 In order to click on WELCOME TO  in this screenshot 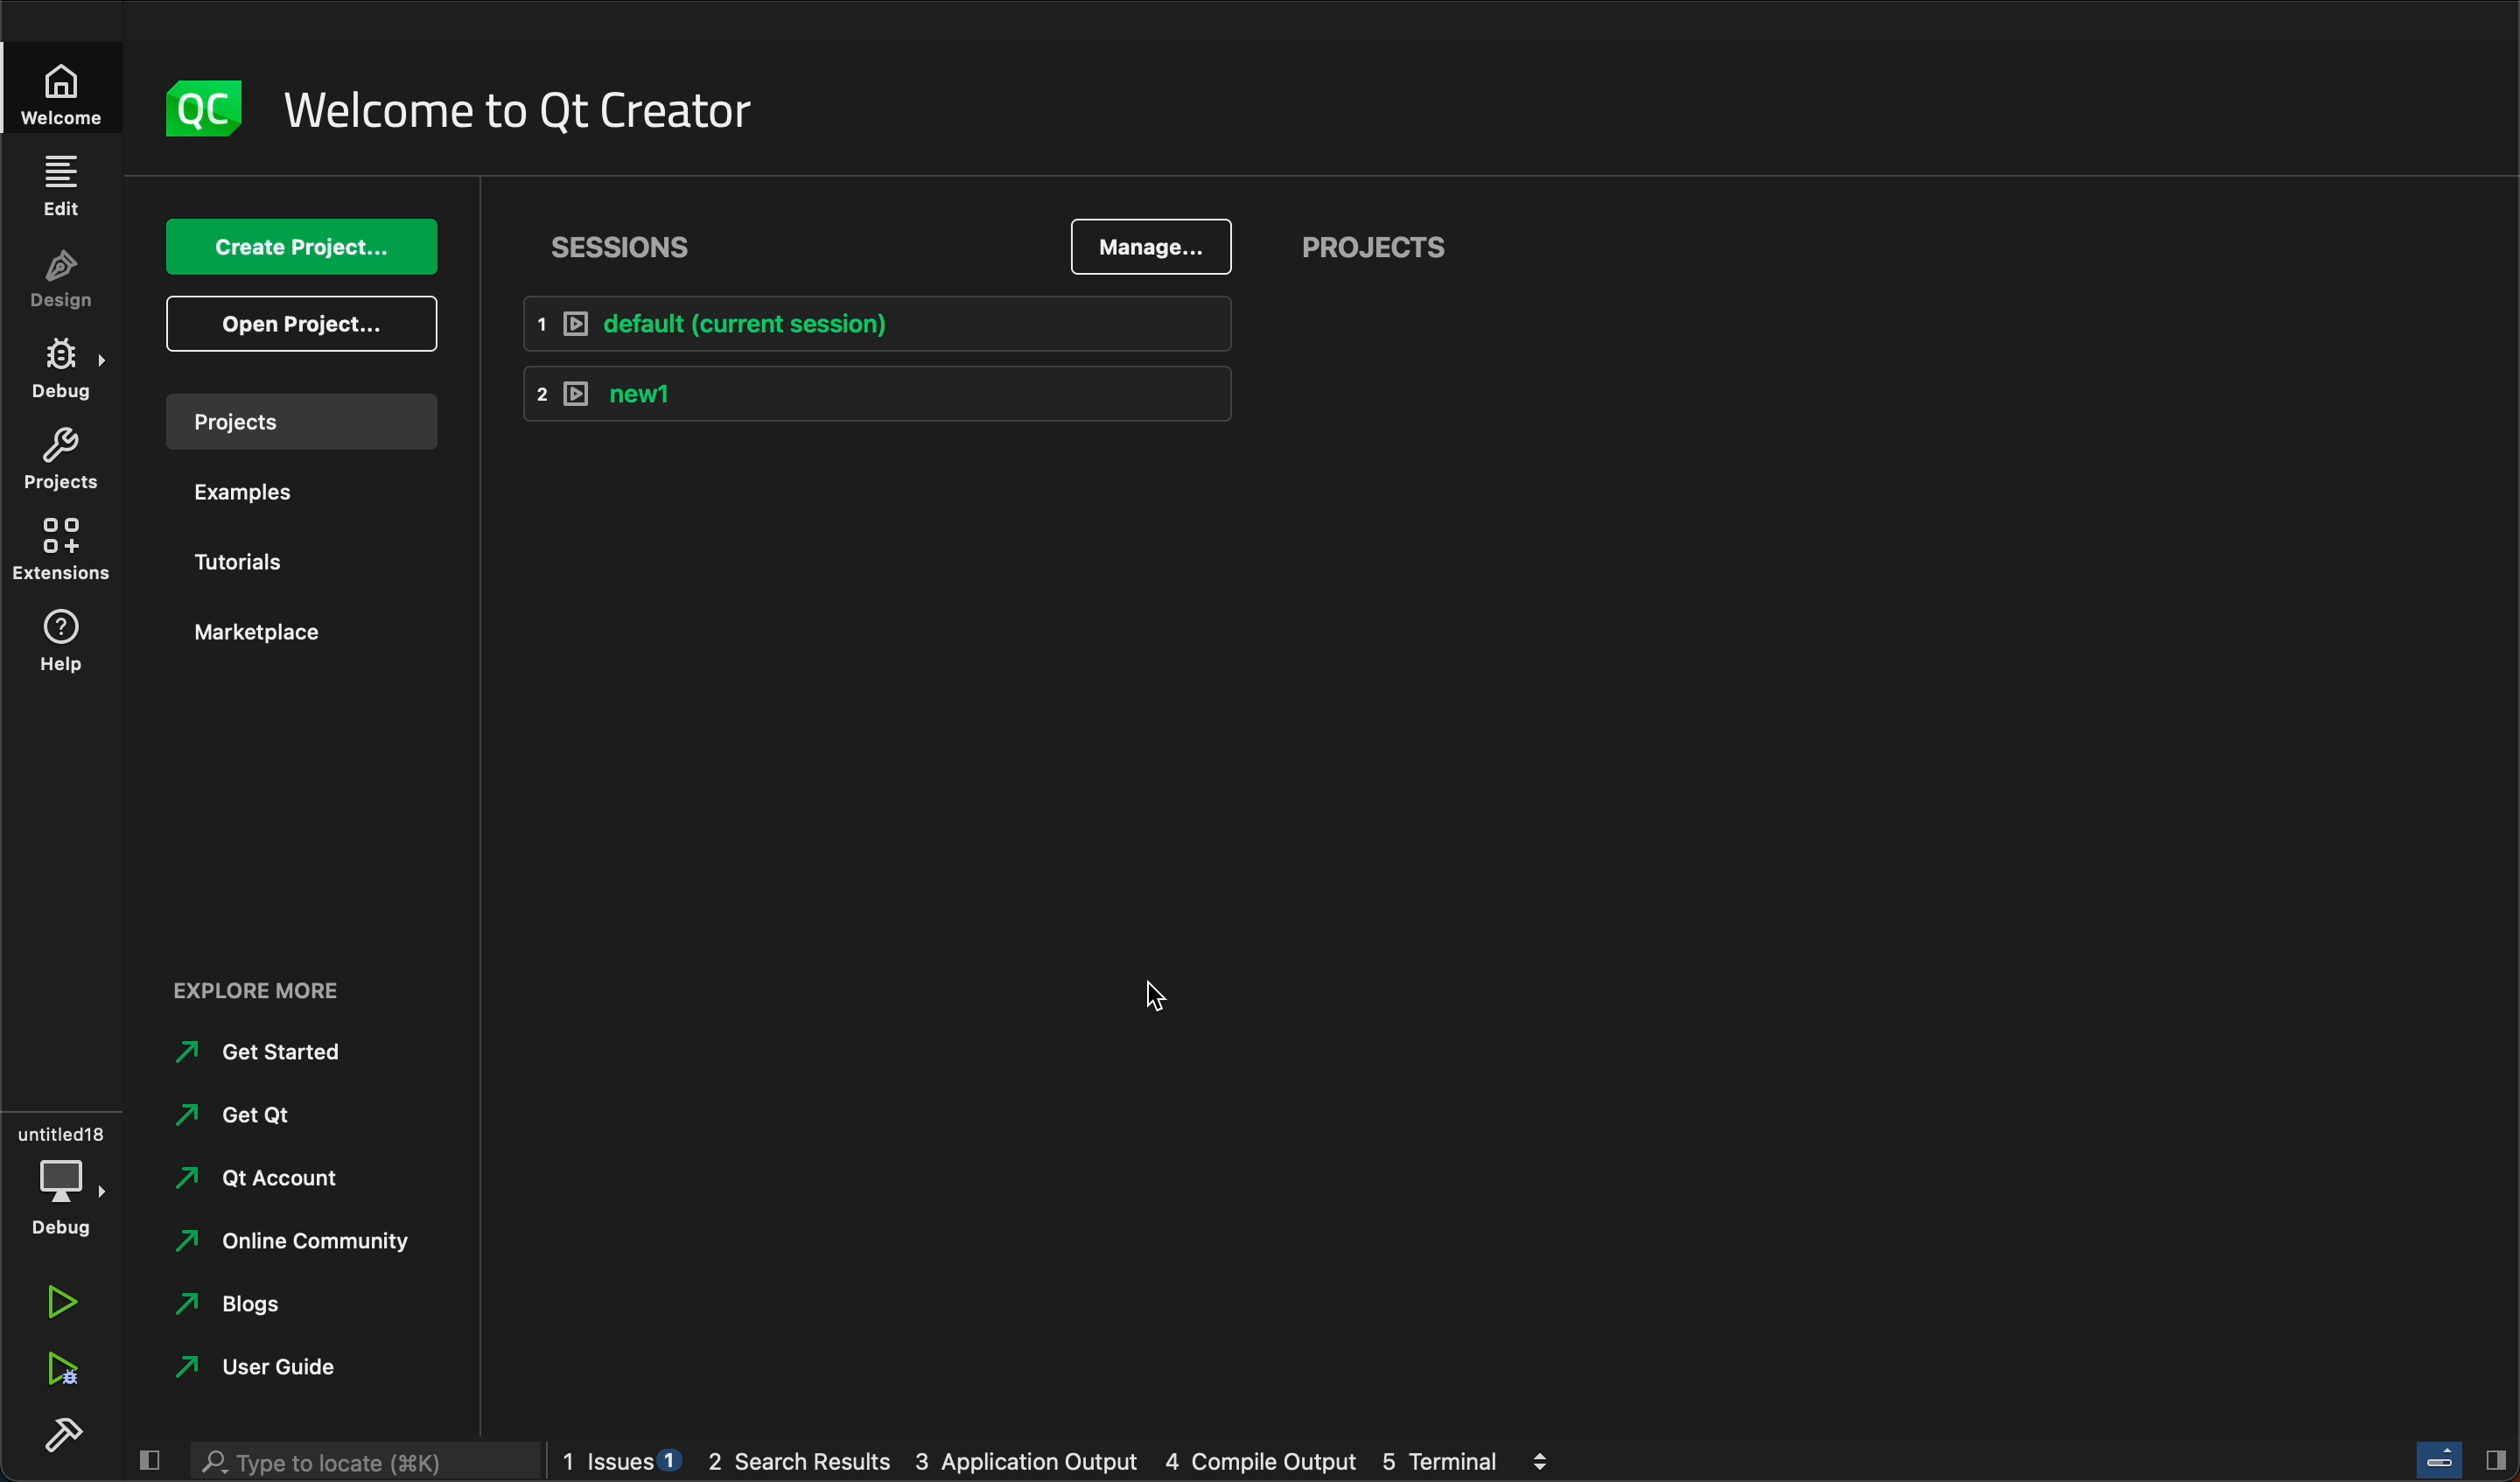, I will do `click(525, 112)`.